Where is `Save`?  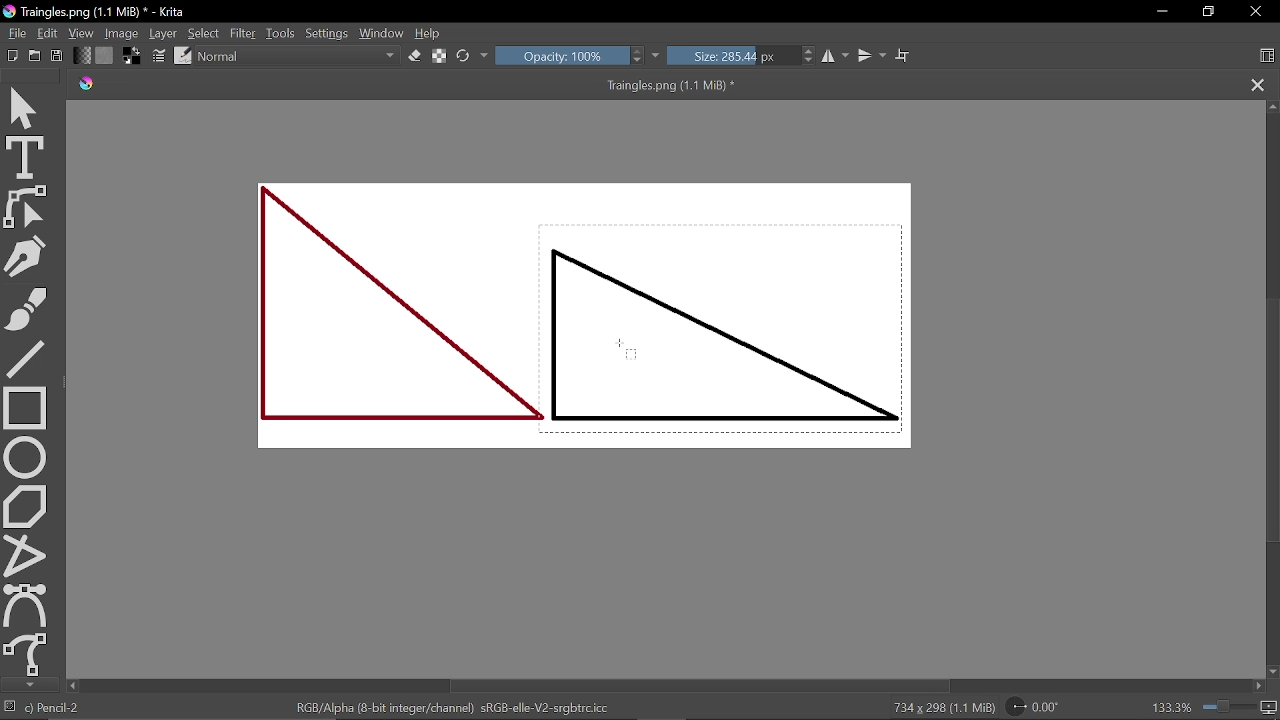 Save is located at coordinates (58, 56).